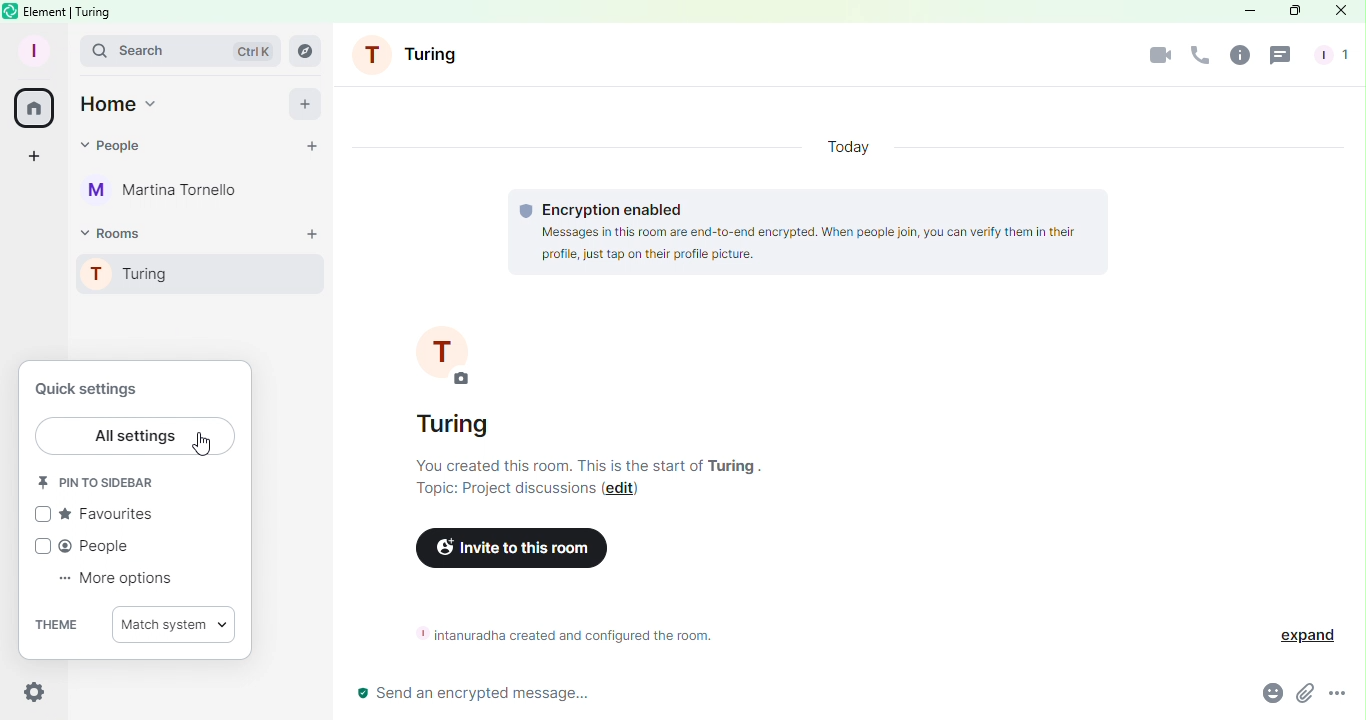  I want to click on Turing profile, so click(454, 352).